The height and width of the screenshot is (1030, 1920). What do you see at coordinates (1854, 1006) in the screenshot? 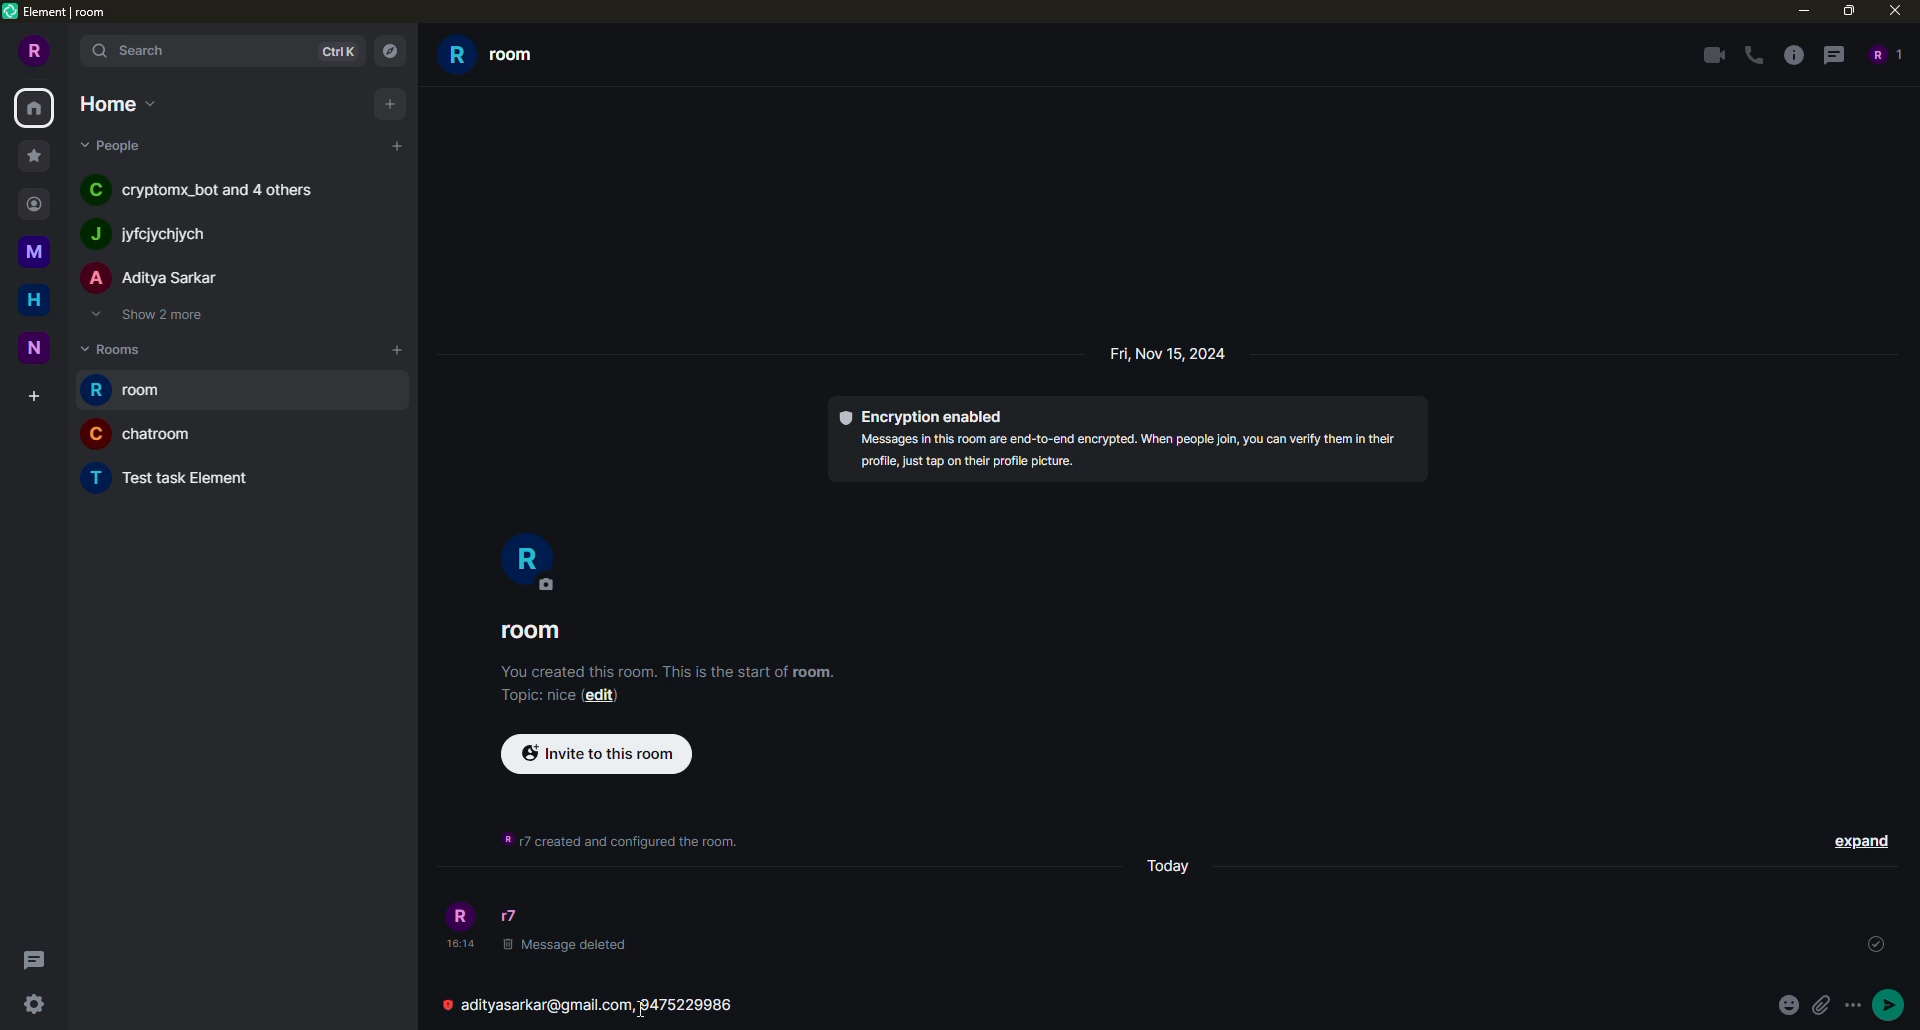
I see `more` at bounding box center [1854, 1006].